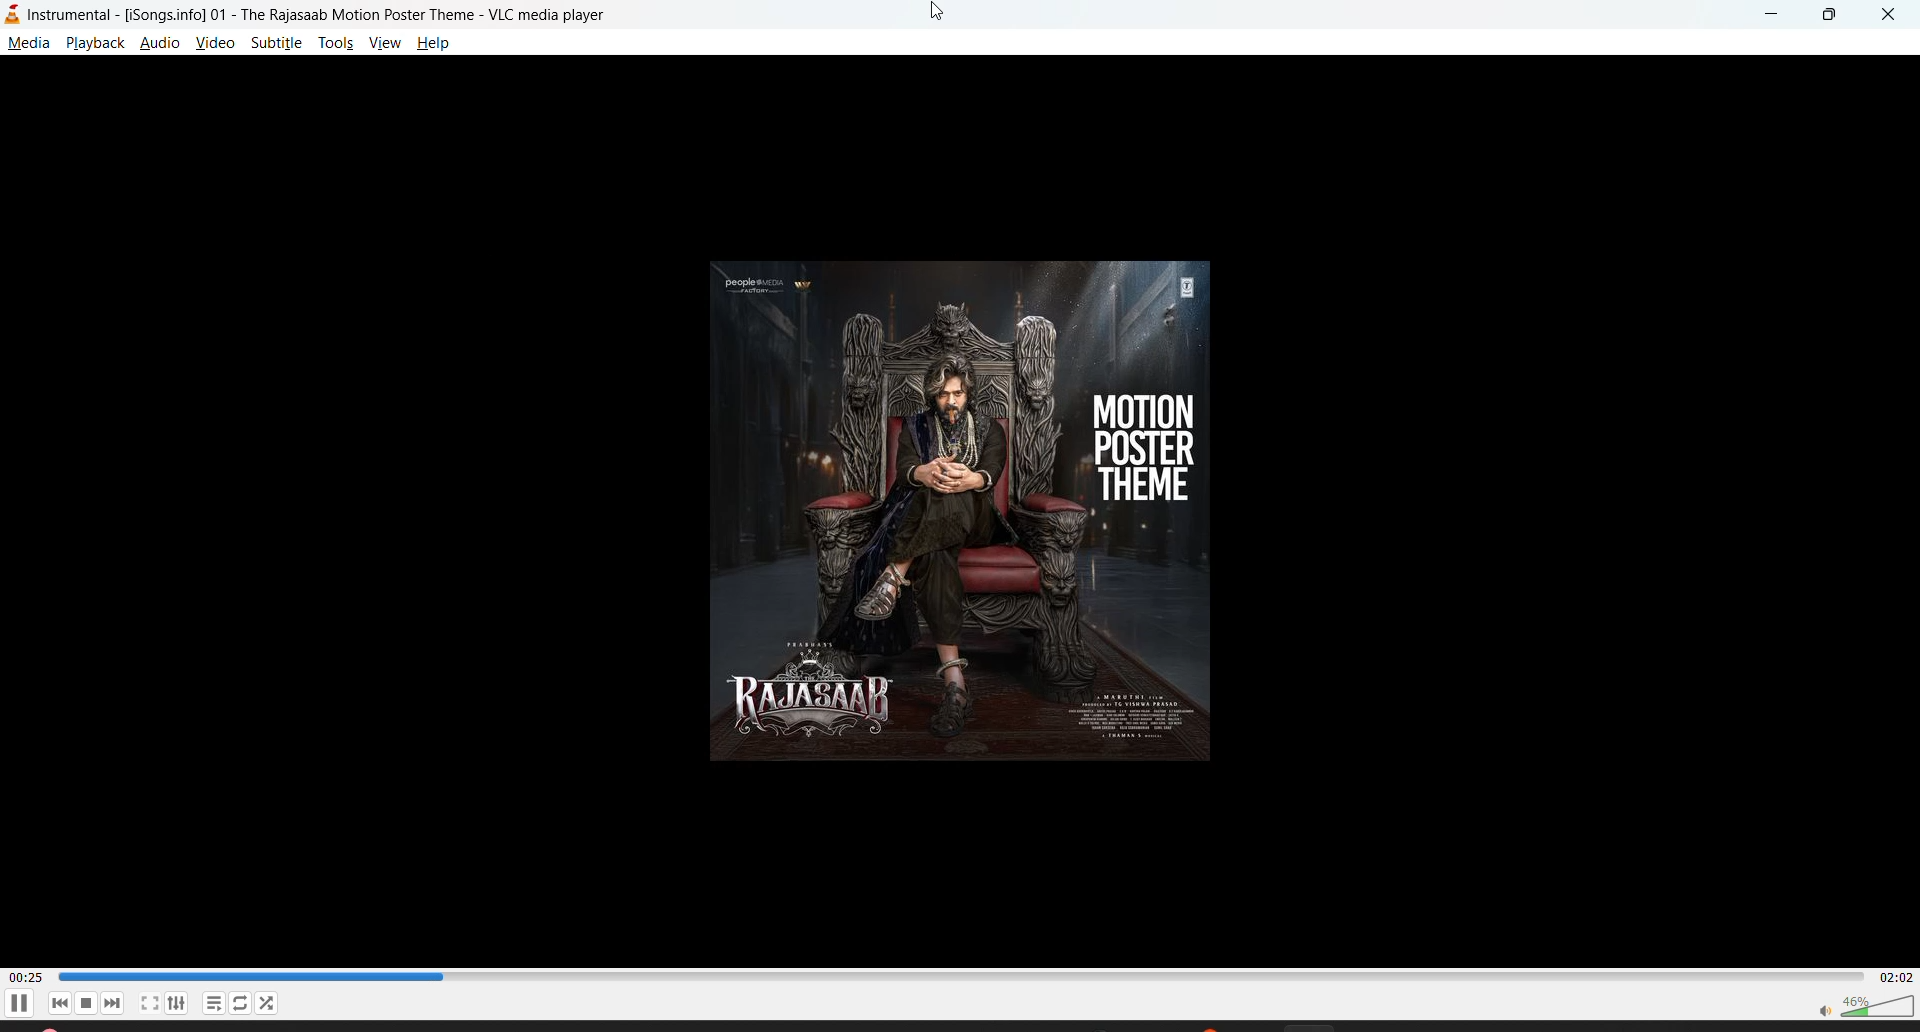 The height and width of the screenshot is (1032, 1920). Describe the element at coordinates (972, 506) in the screenshot. I see `thumbnail` at that location.